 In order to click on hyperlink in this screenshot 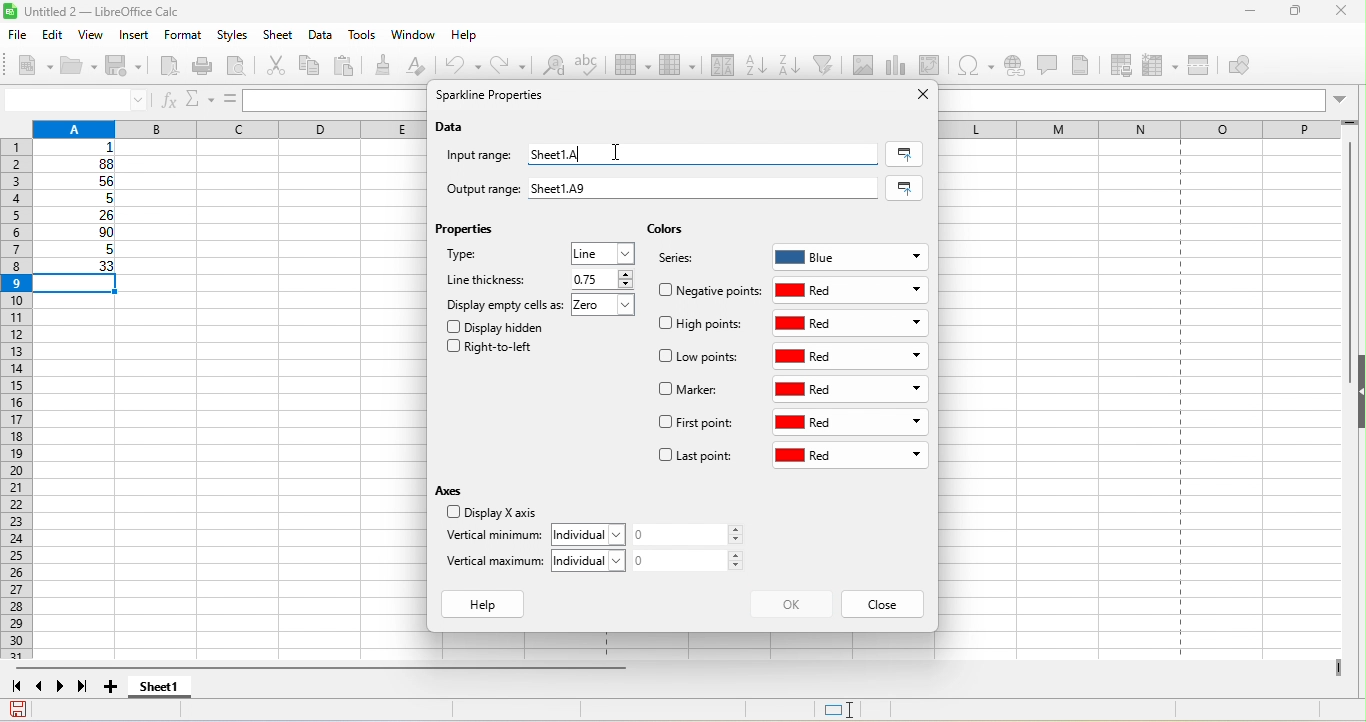, I will do `click(1016, 68)`.